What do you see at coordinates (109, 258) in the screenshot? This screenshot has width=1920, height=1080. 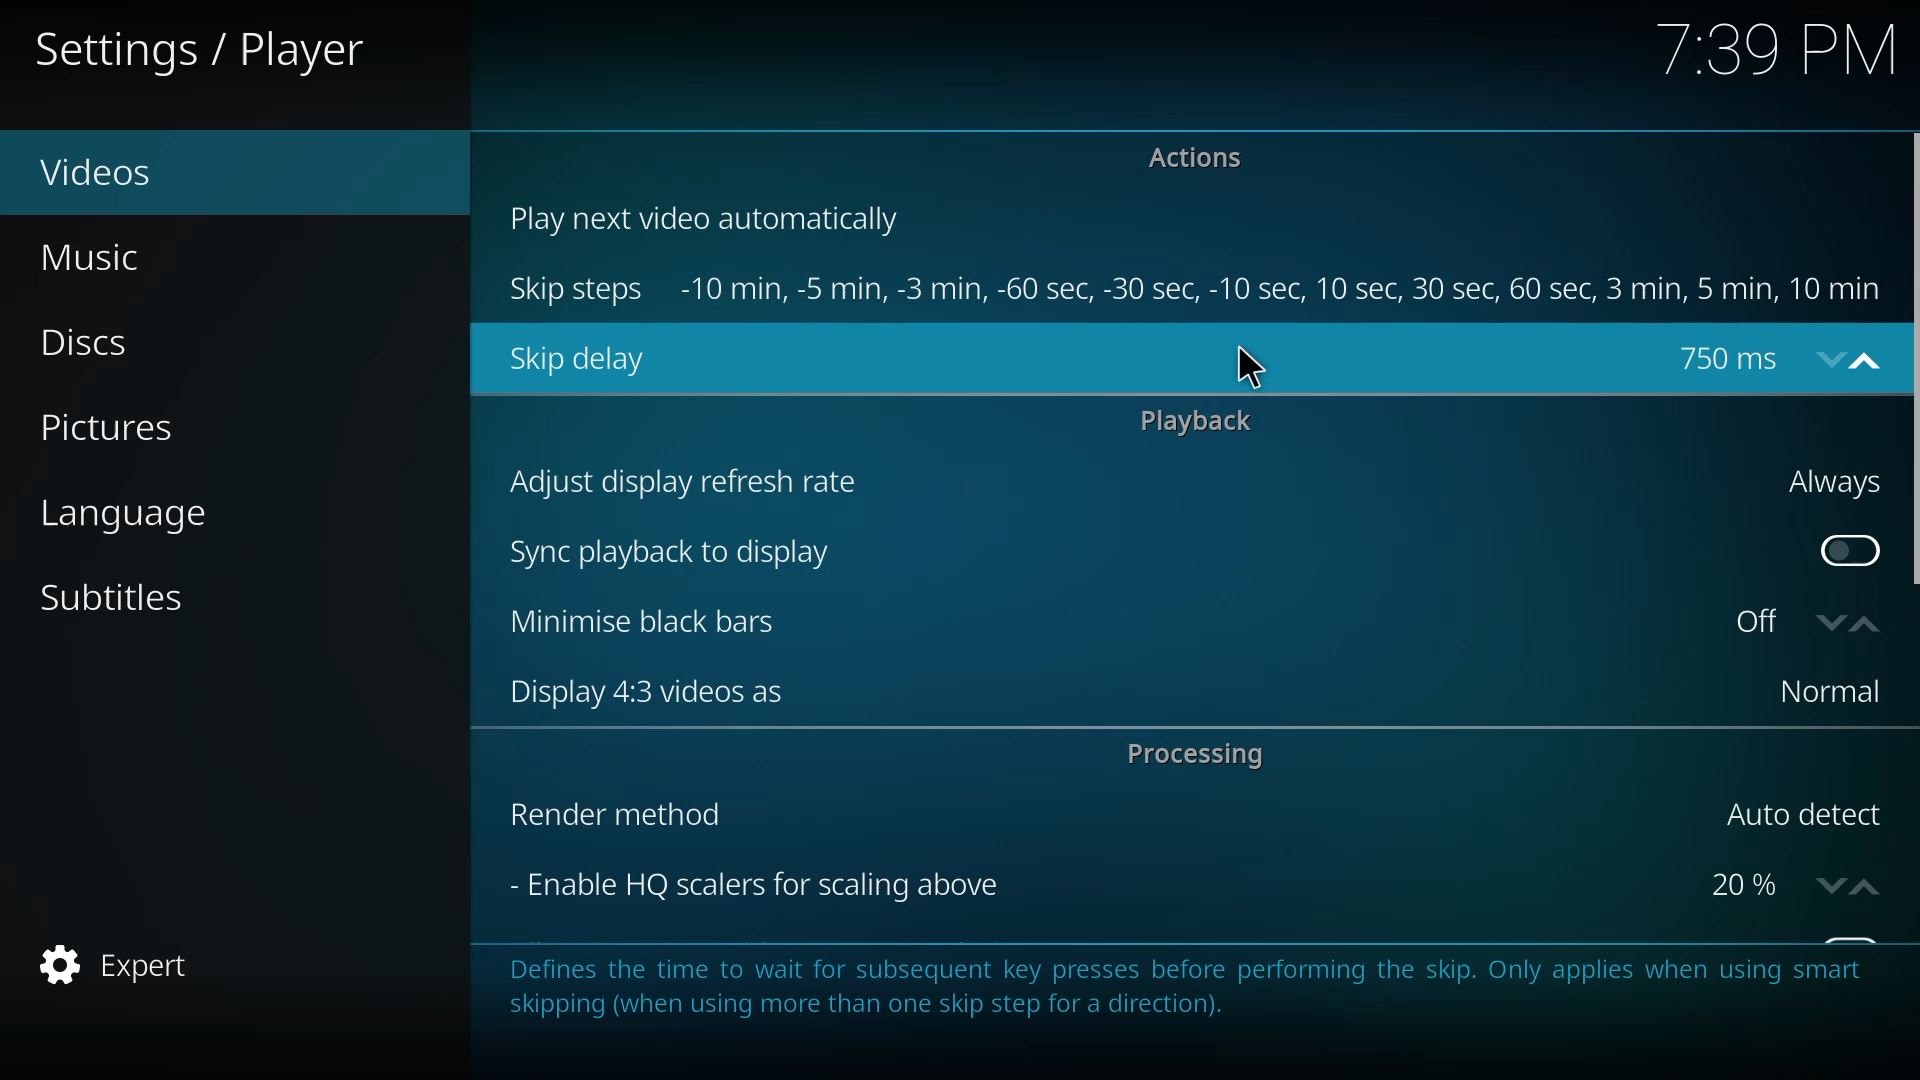 I see `music` at bounding box center [109, 258].